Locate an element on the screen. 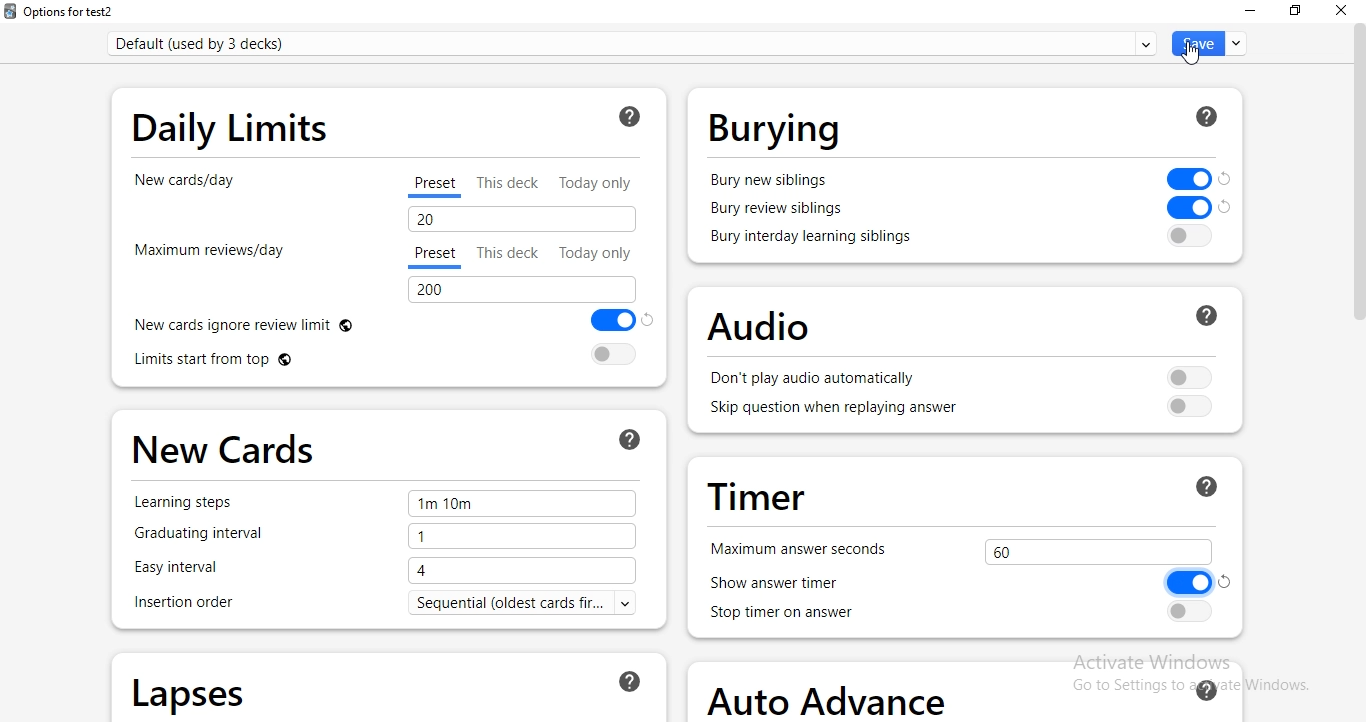 This screenshot has width=1366, height=722. show answer time is located at coordinates (969, 583).